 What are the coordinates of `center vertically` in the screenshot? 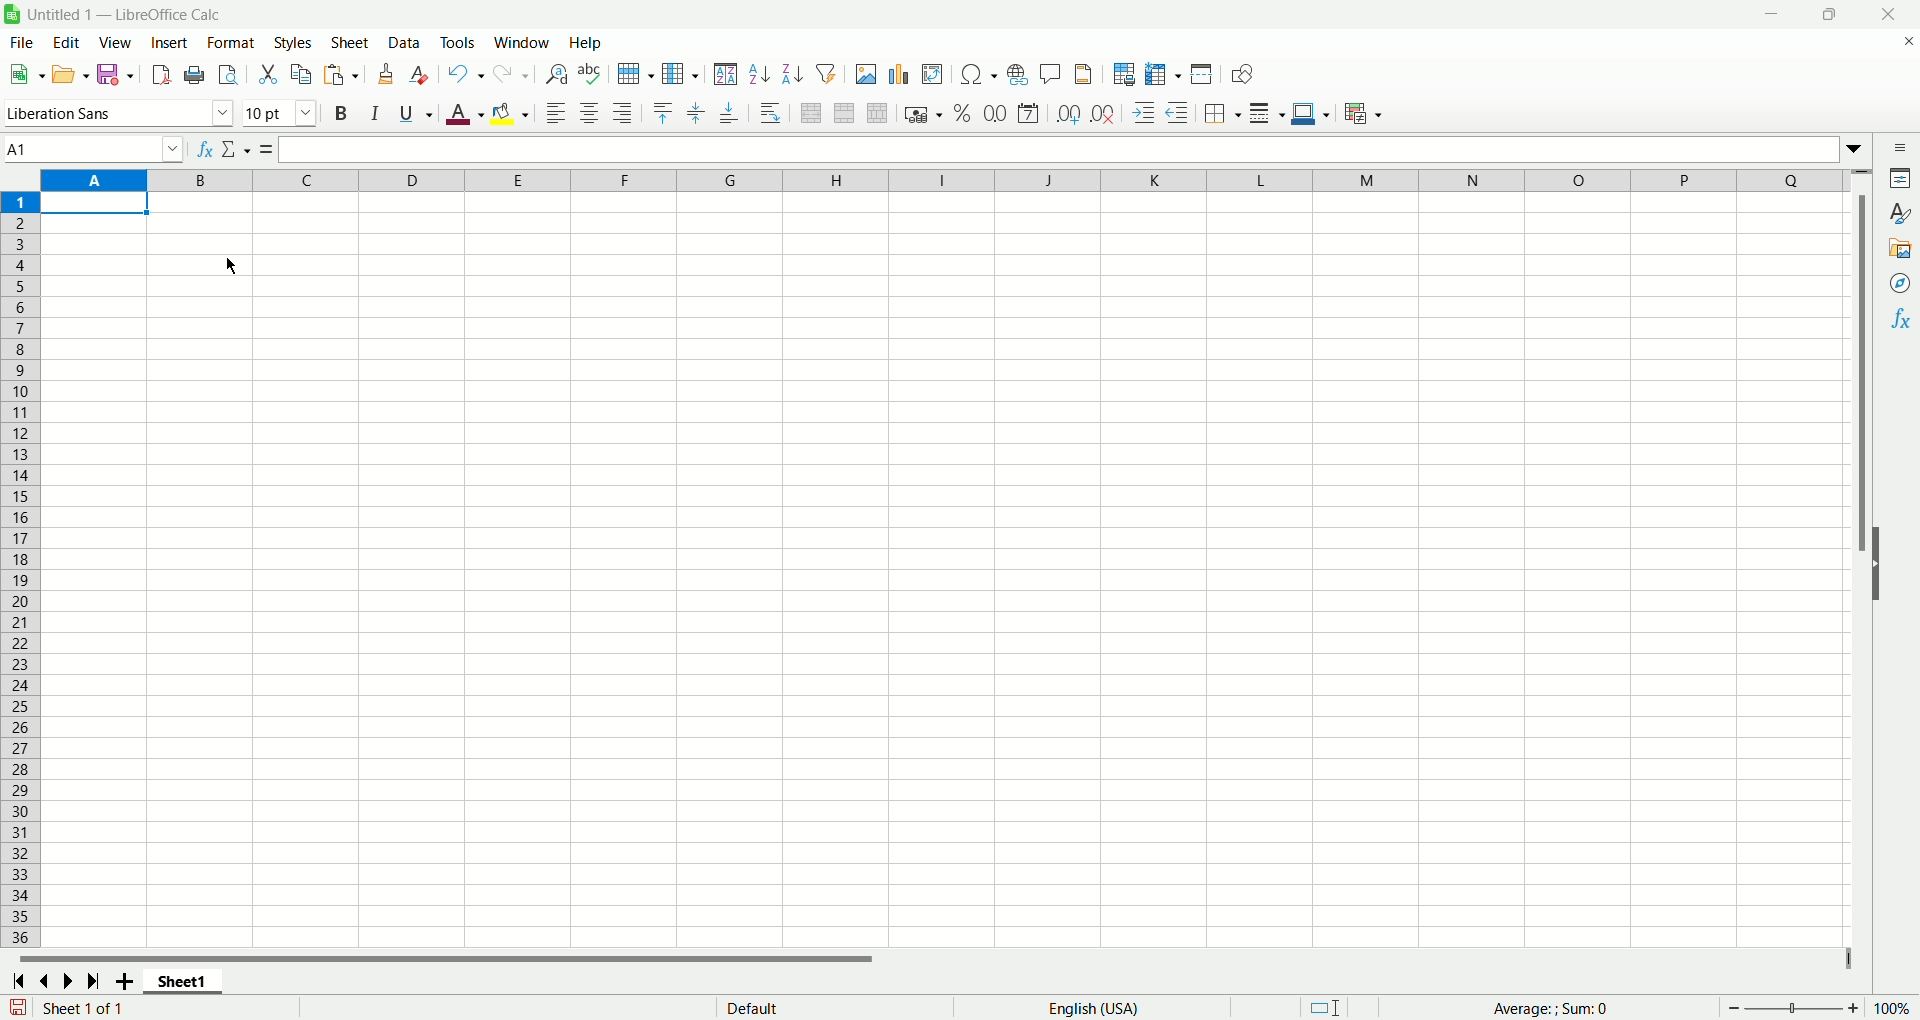 It's located at (699, 111).